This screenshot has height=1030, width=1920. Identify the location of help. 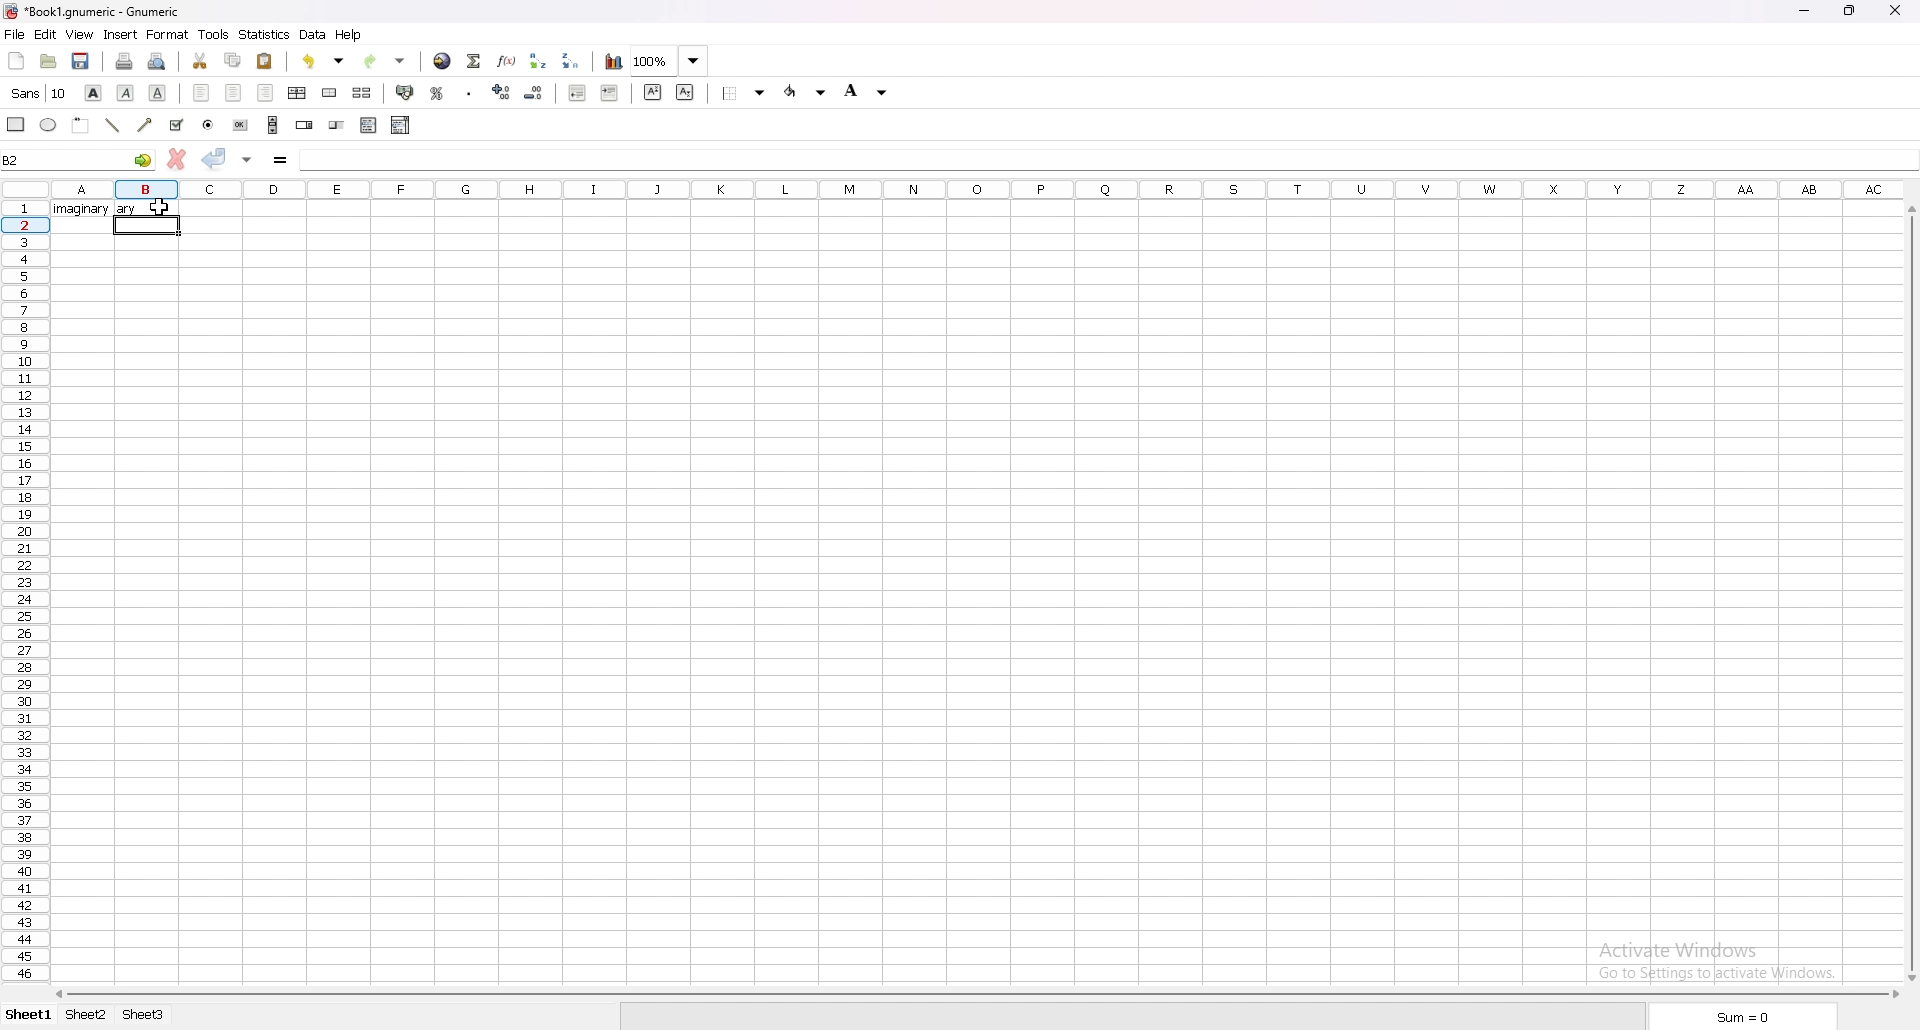
(349, 36).